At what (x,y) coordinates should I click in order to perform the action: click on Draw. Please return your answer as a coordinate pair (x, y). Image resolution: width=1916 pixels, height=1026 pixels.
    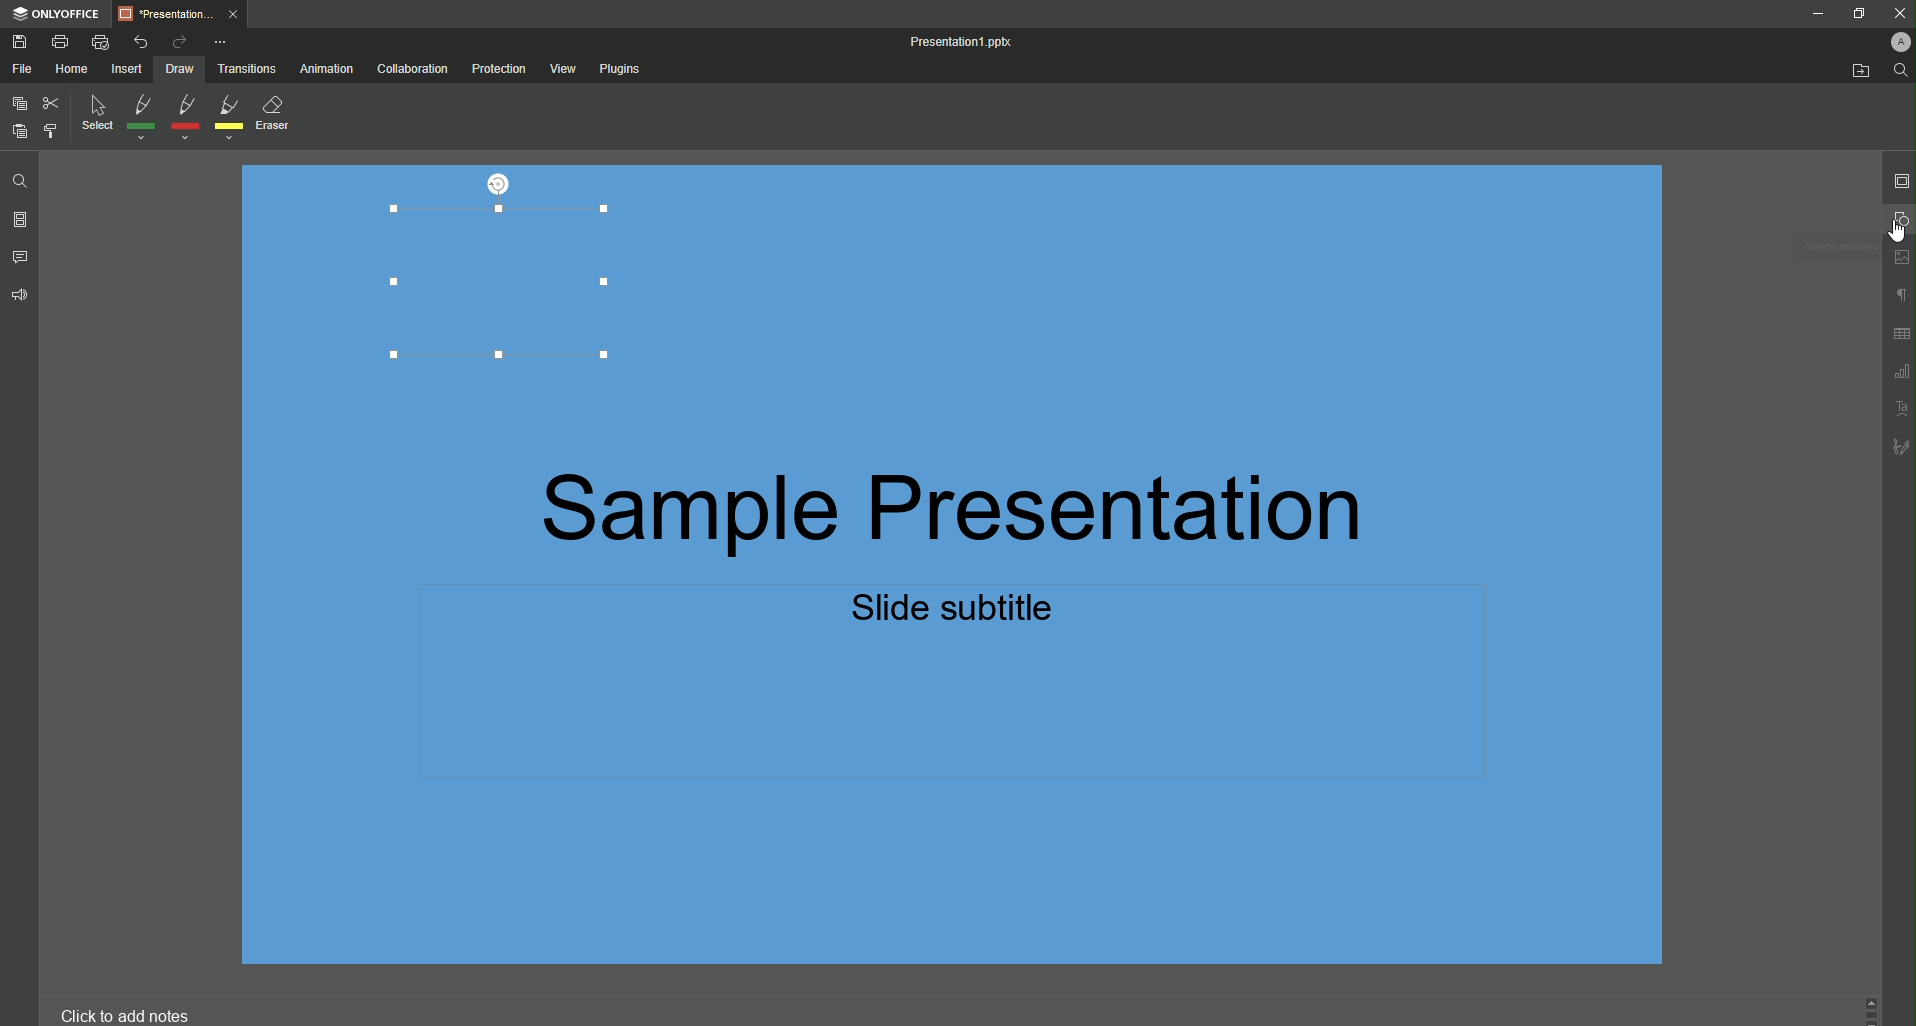
    Looking at the image, I should click on (179, 71).